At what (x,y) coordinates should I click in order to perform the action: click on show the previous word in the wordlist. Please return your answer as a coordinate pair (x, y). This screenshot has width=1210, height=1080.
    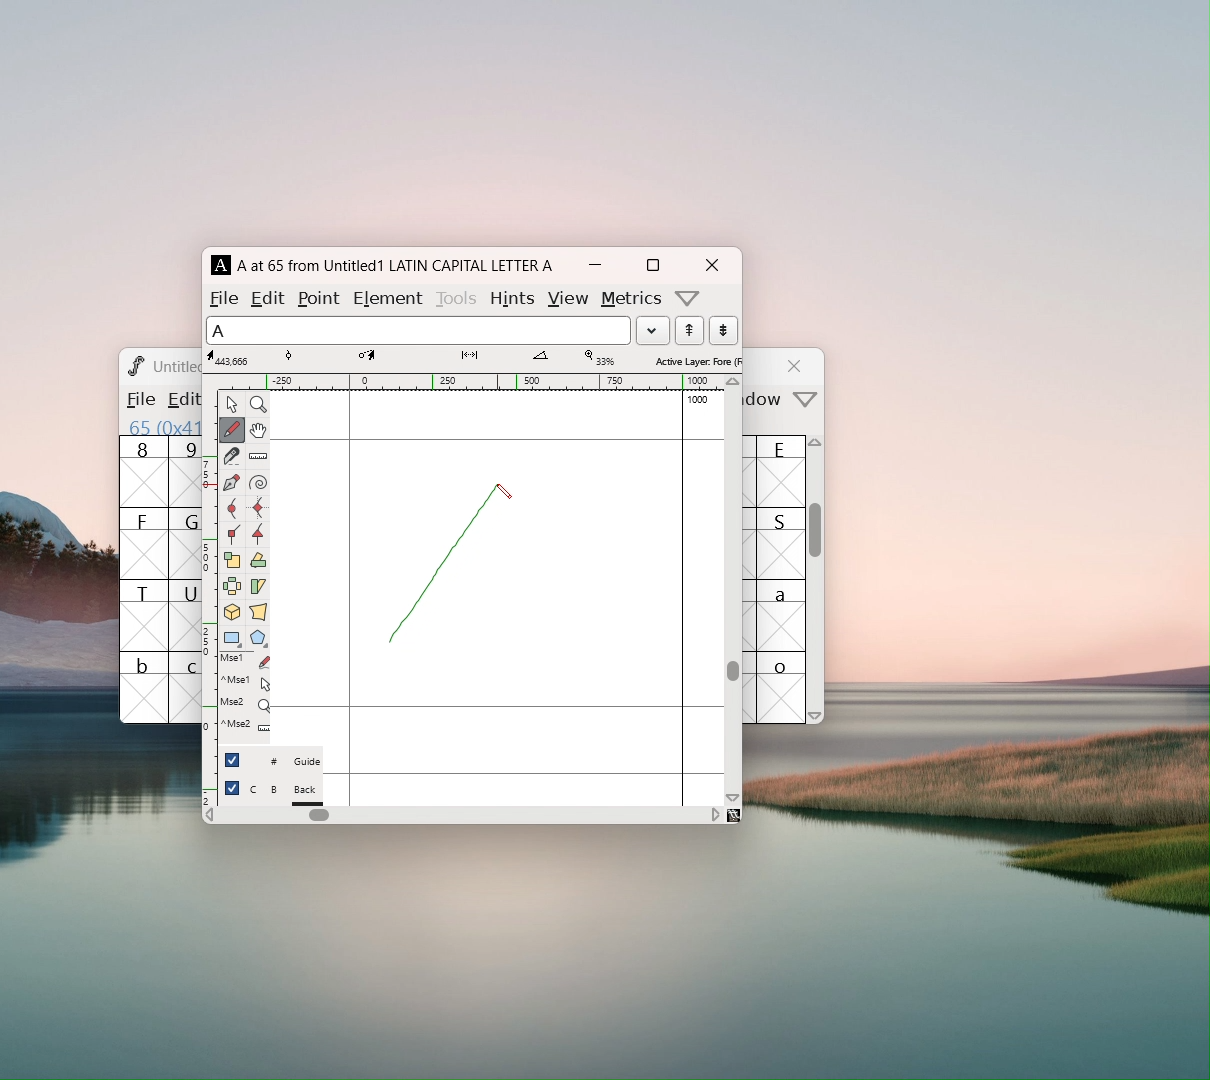
    Looking at the image, I should click on (723, 330).